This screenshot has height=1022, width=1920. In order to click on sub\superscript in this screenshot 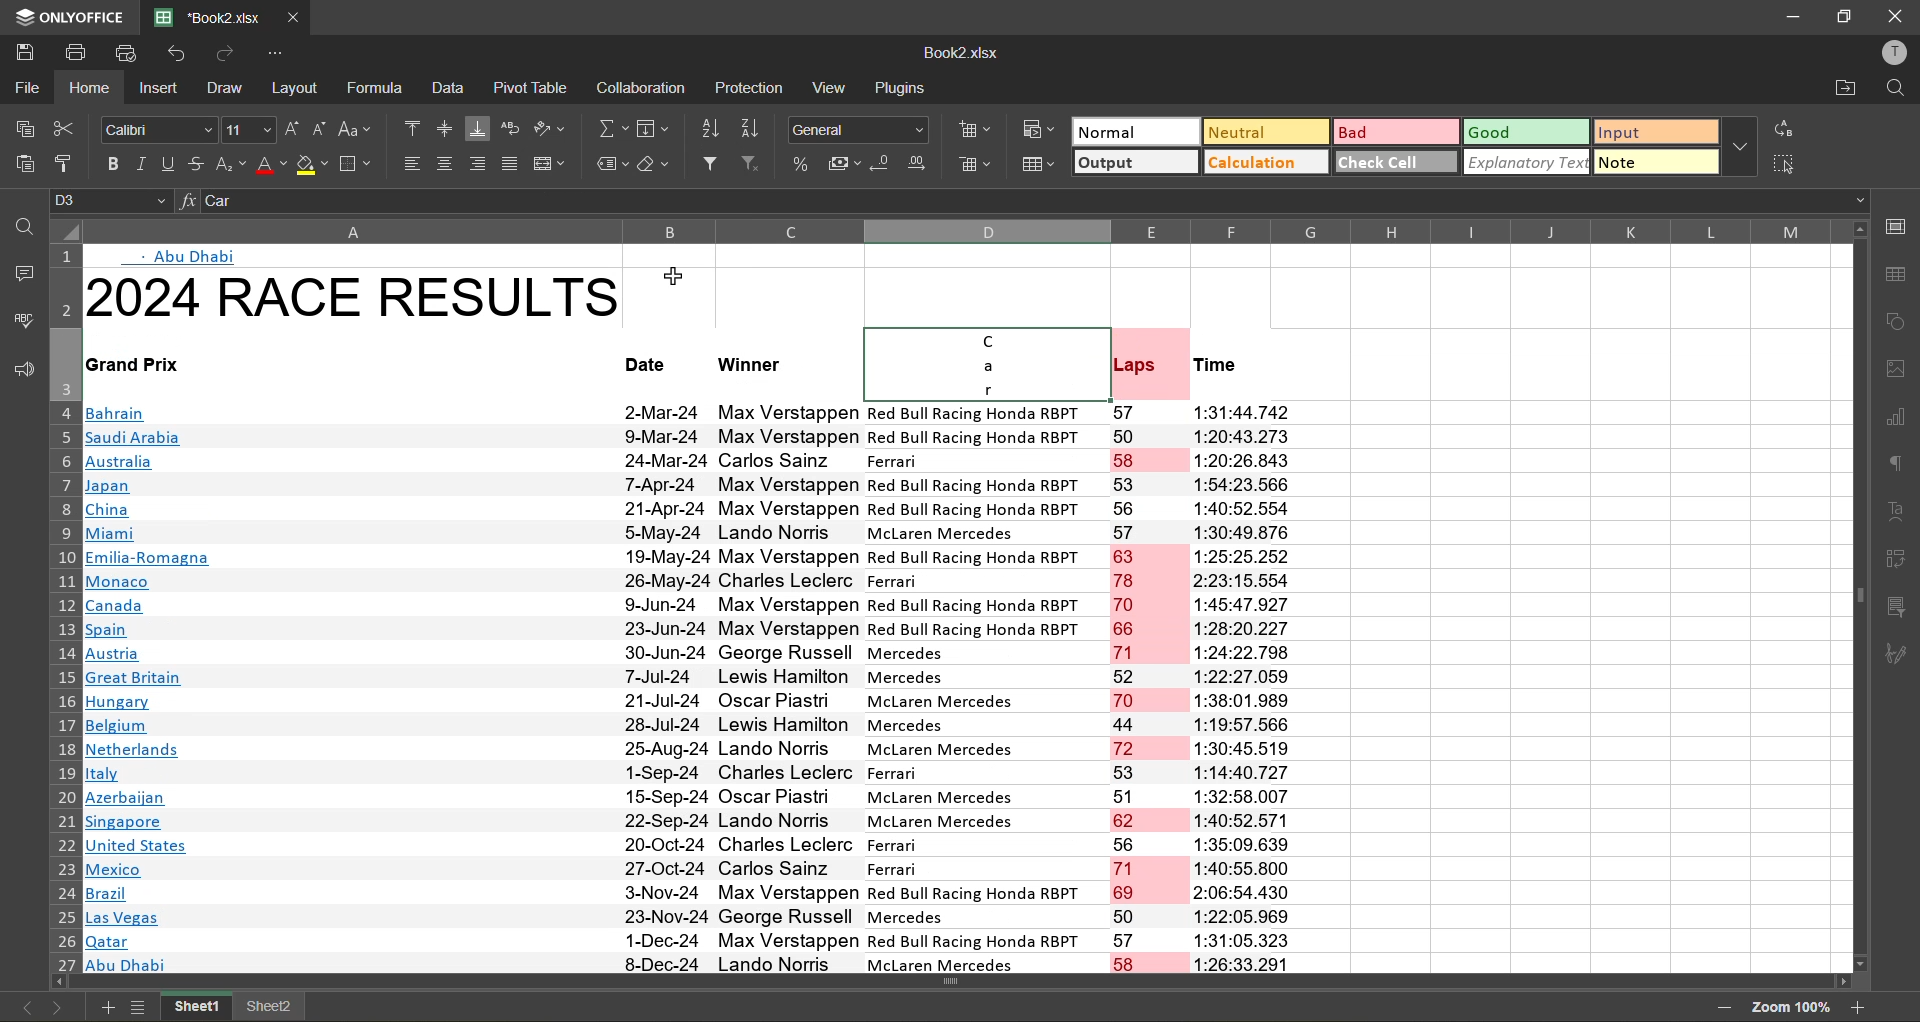, I will do `click(232, 170)`.